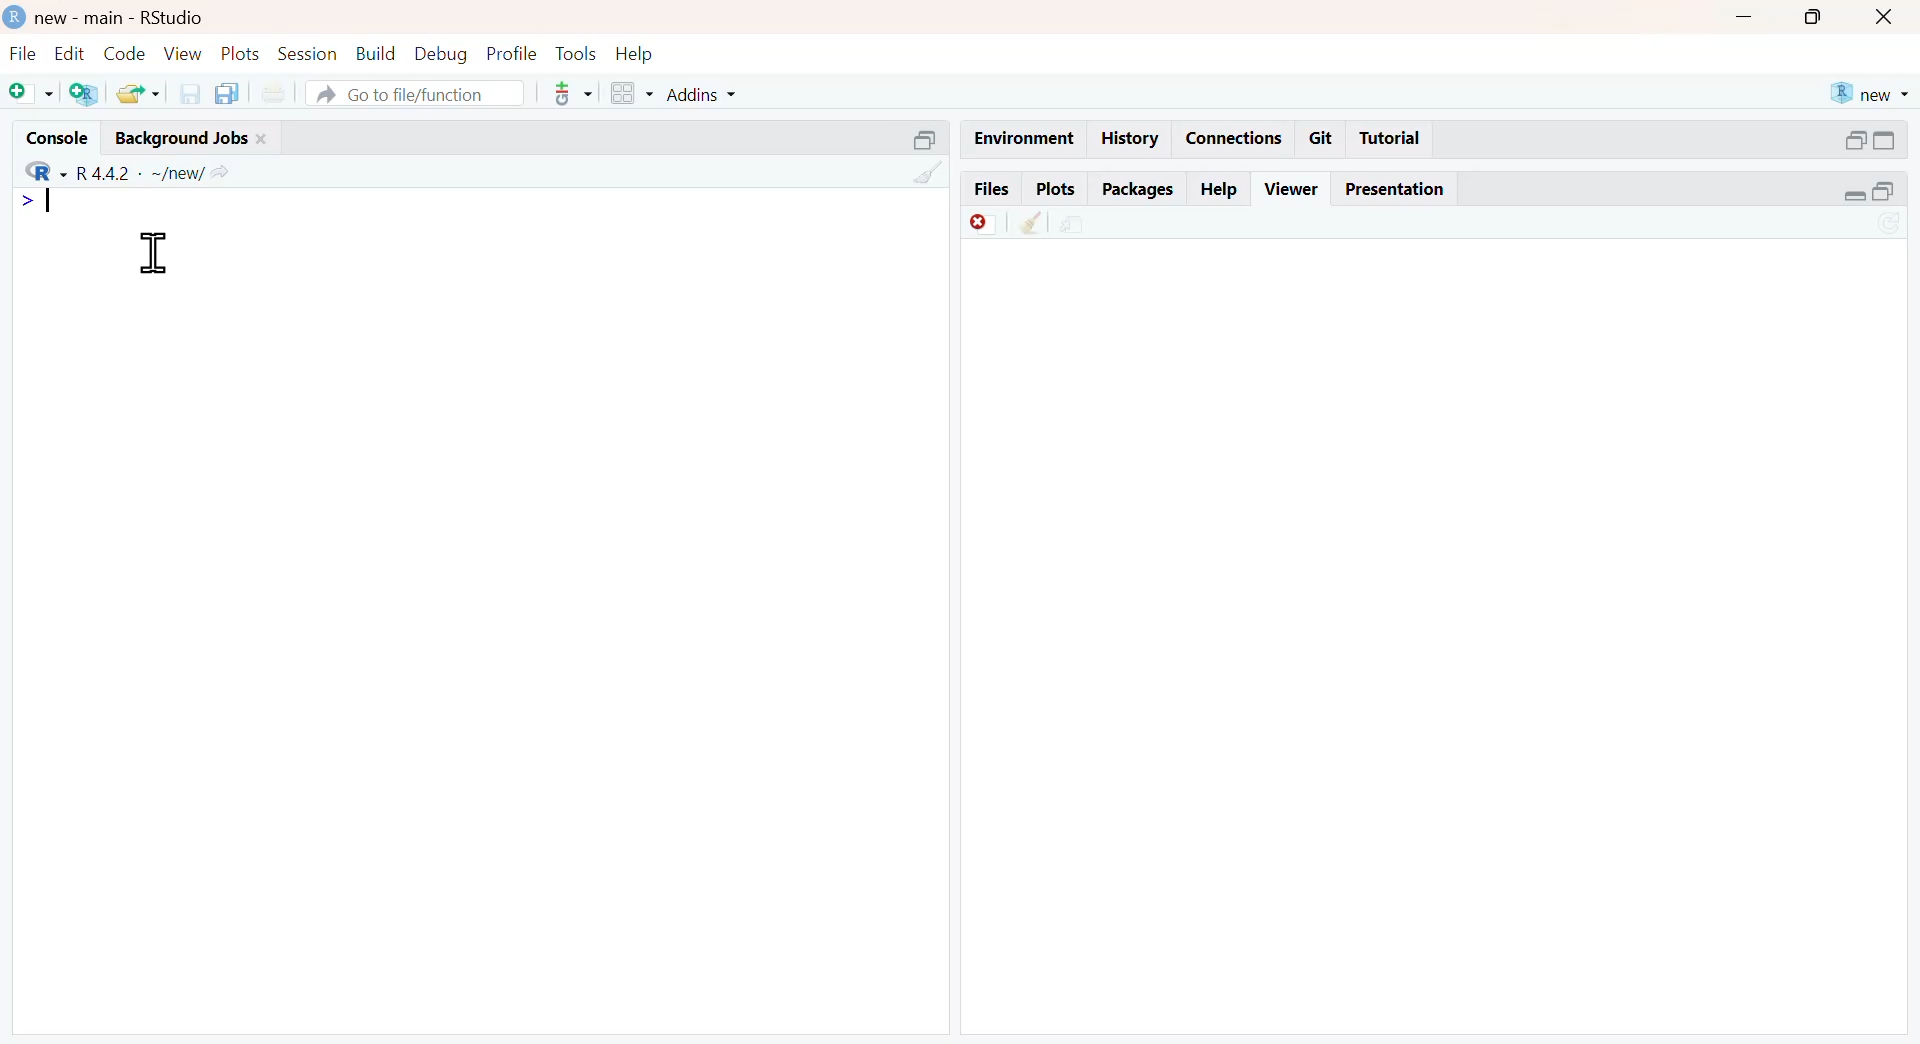 The image size is (1920, 1044). Describe the element at coordinates (926, 141) in the screenshot. I see `open in separate window` at that location.